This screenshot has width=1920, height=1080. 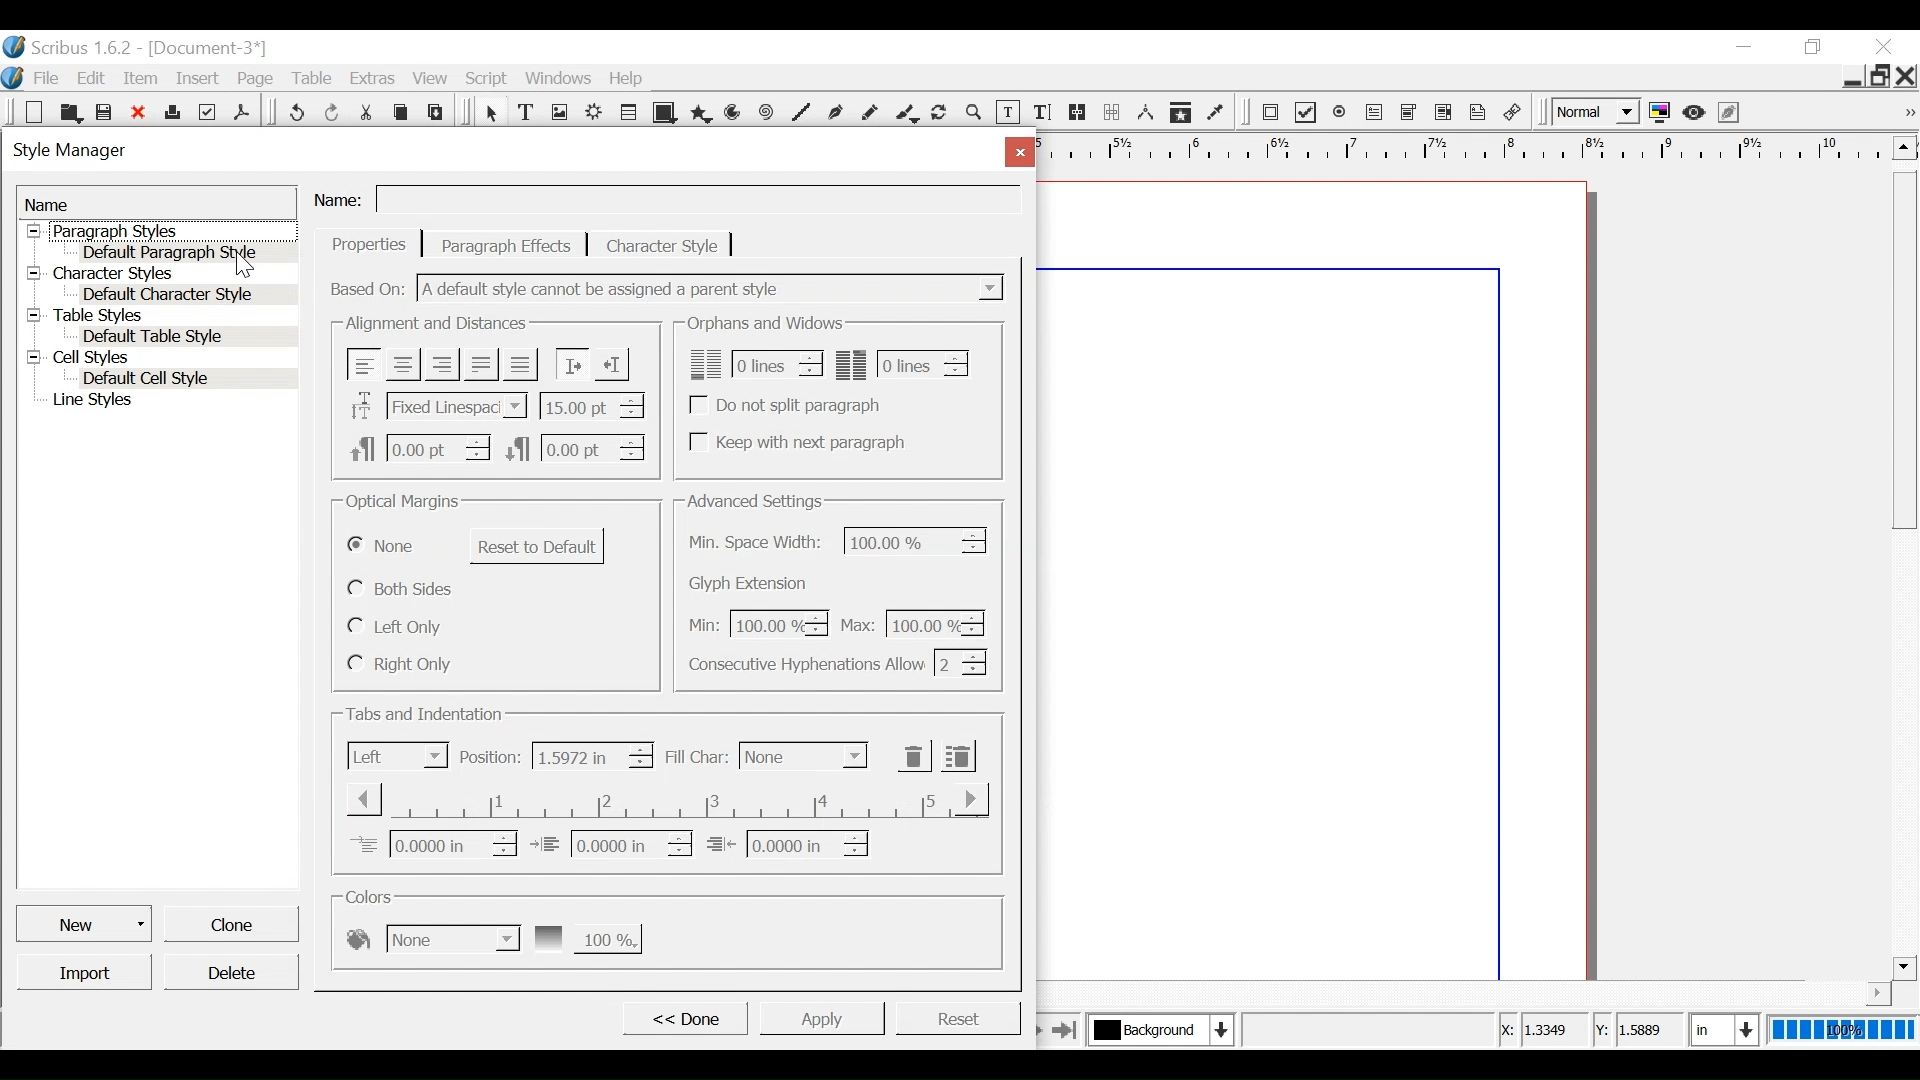 What do you see at coordinates (752, 364) in the screenshot?
I see `Ensure that the first line of the paragraph wont end up seperated` at bounding box center [752, 364].